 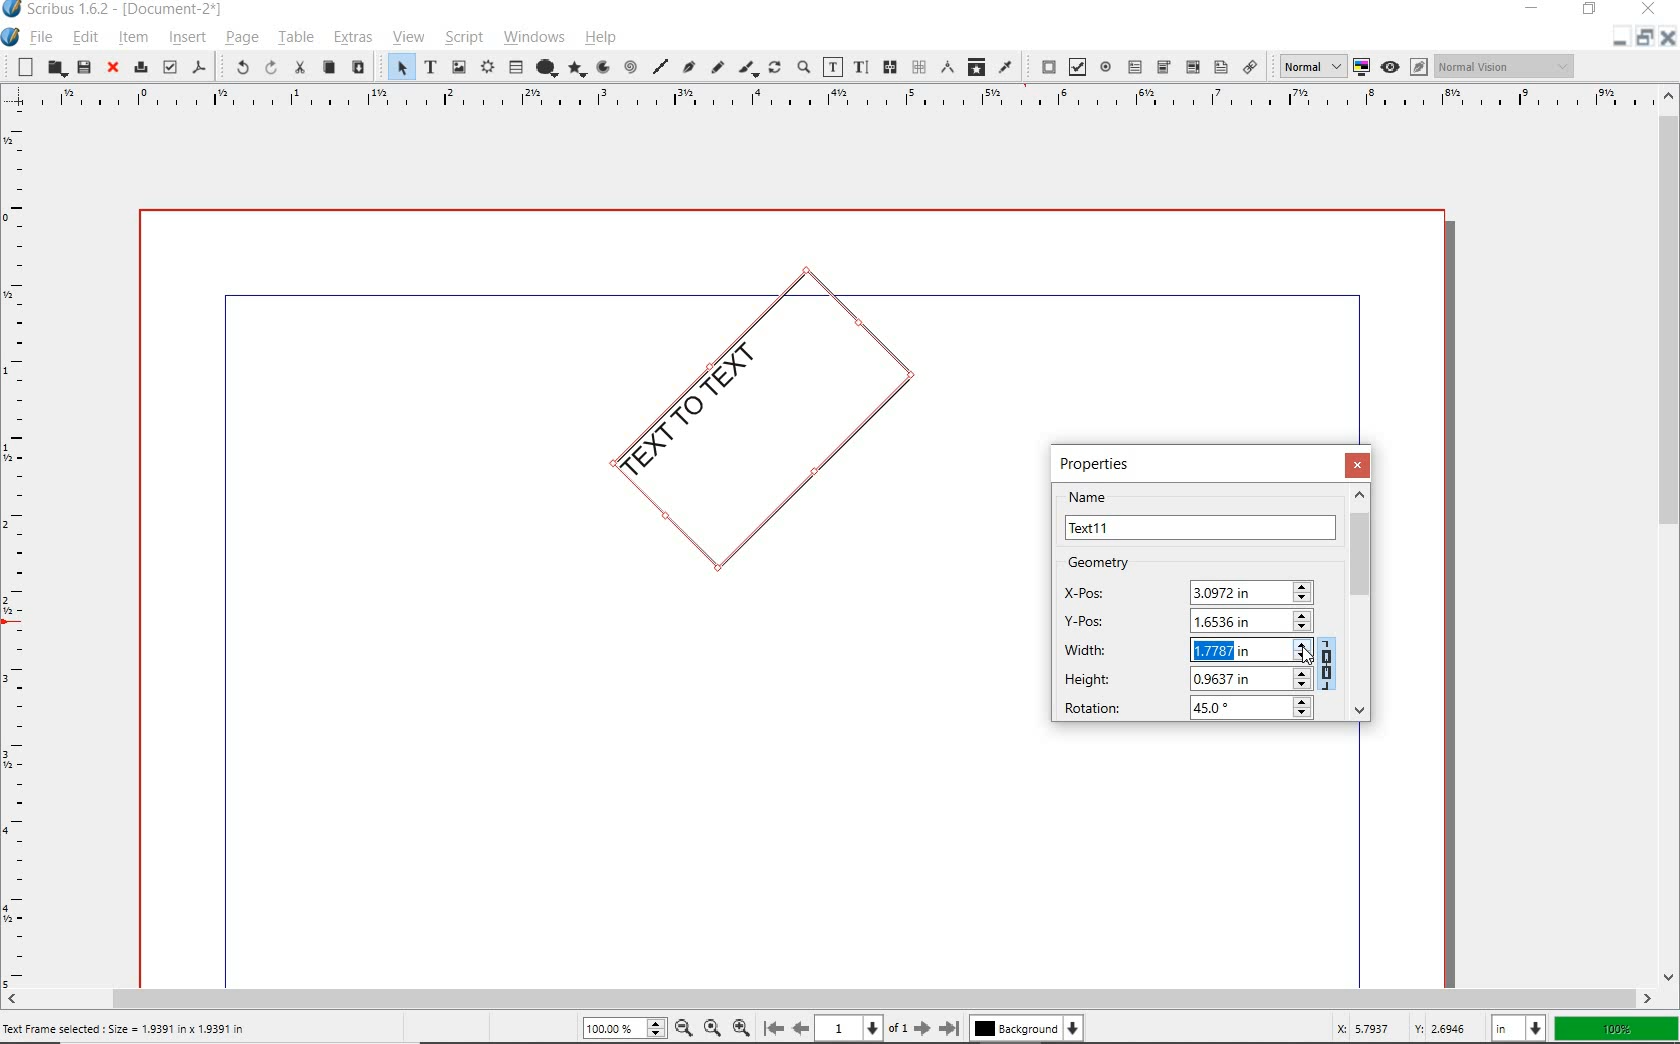 I want to click on zoom factor, so click(x=1617, y=1029).